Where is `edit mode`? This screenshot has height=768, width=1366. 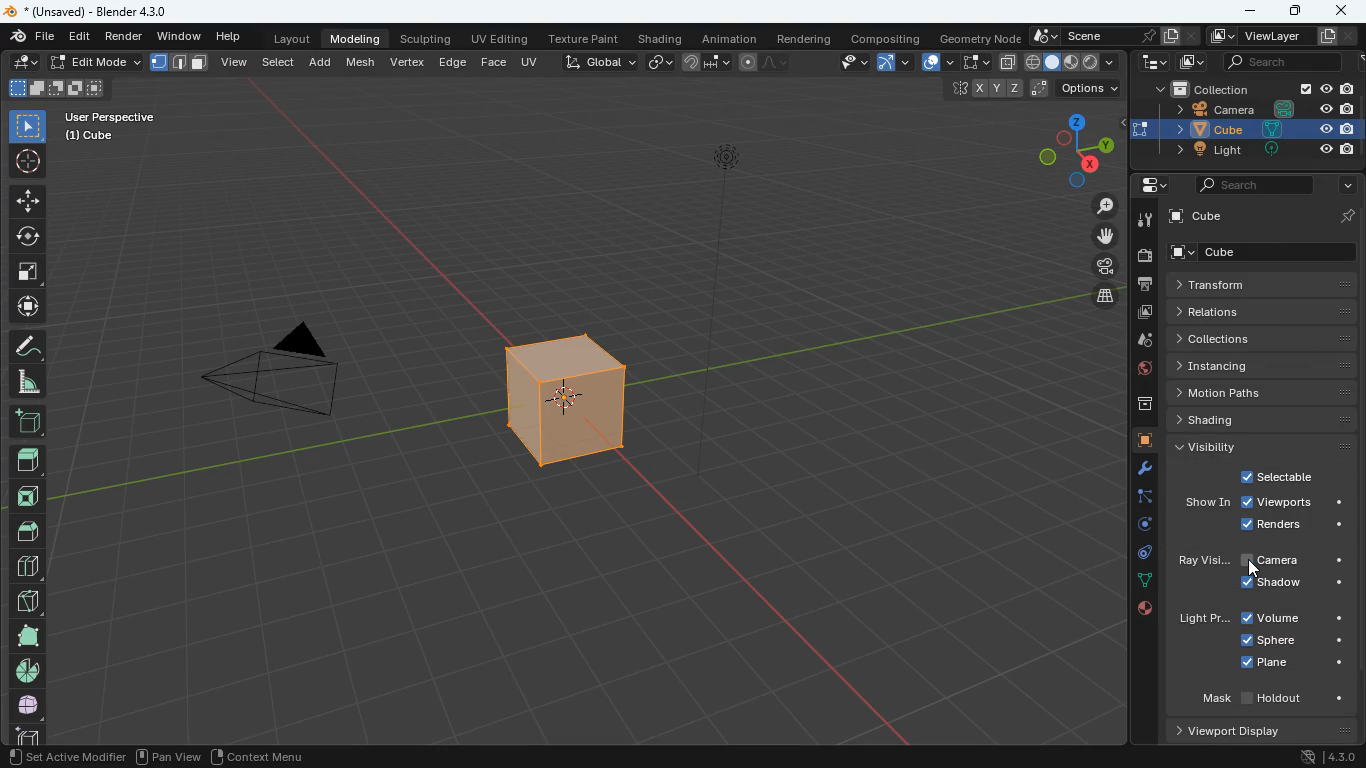
edit mode is located at coordinates (97, 62).